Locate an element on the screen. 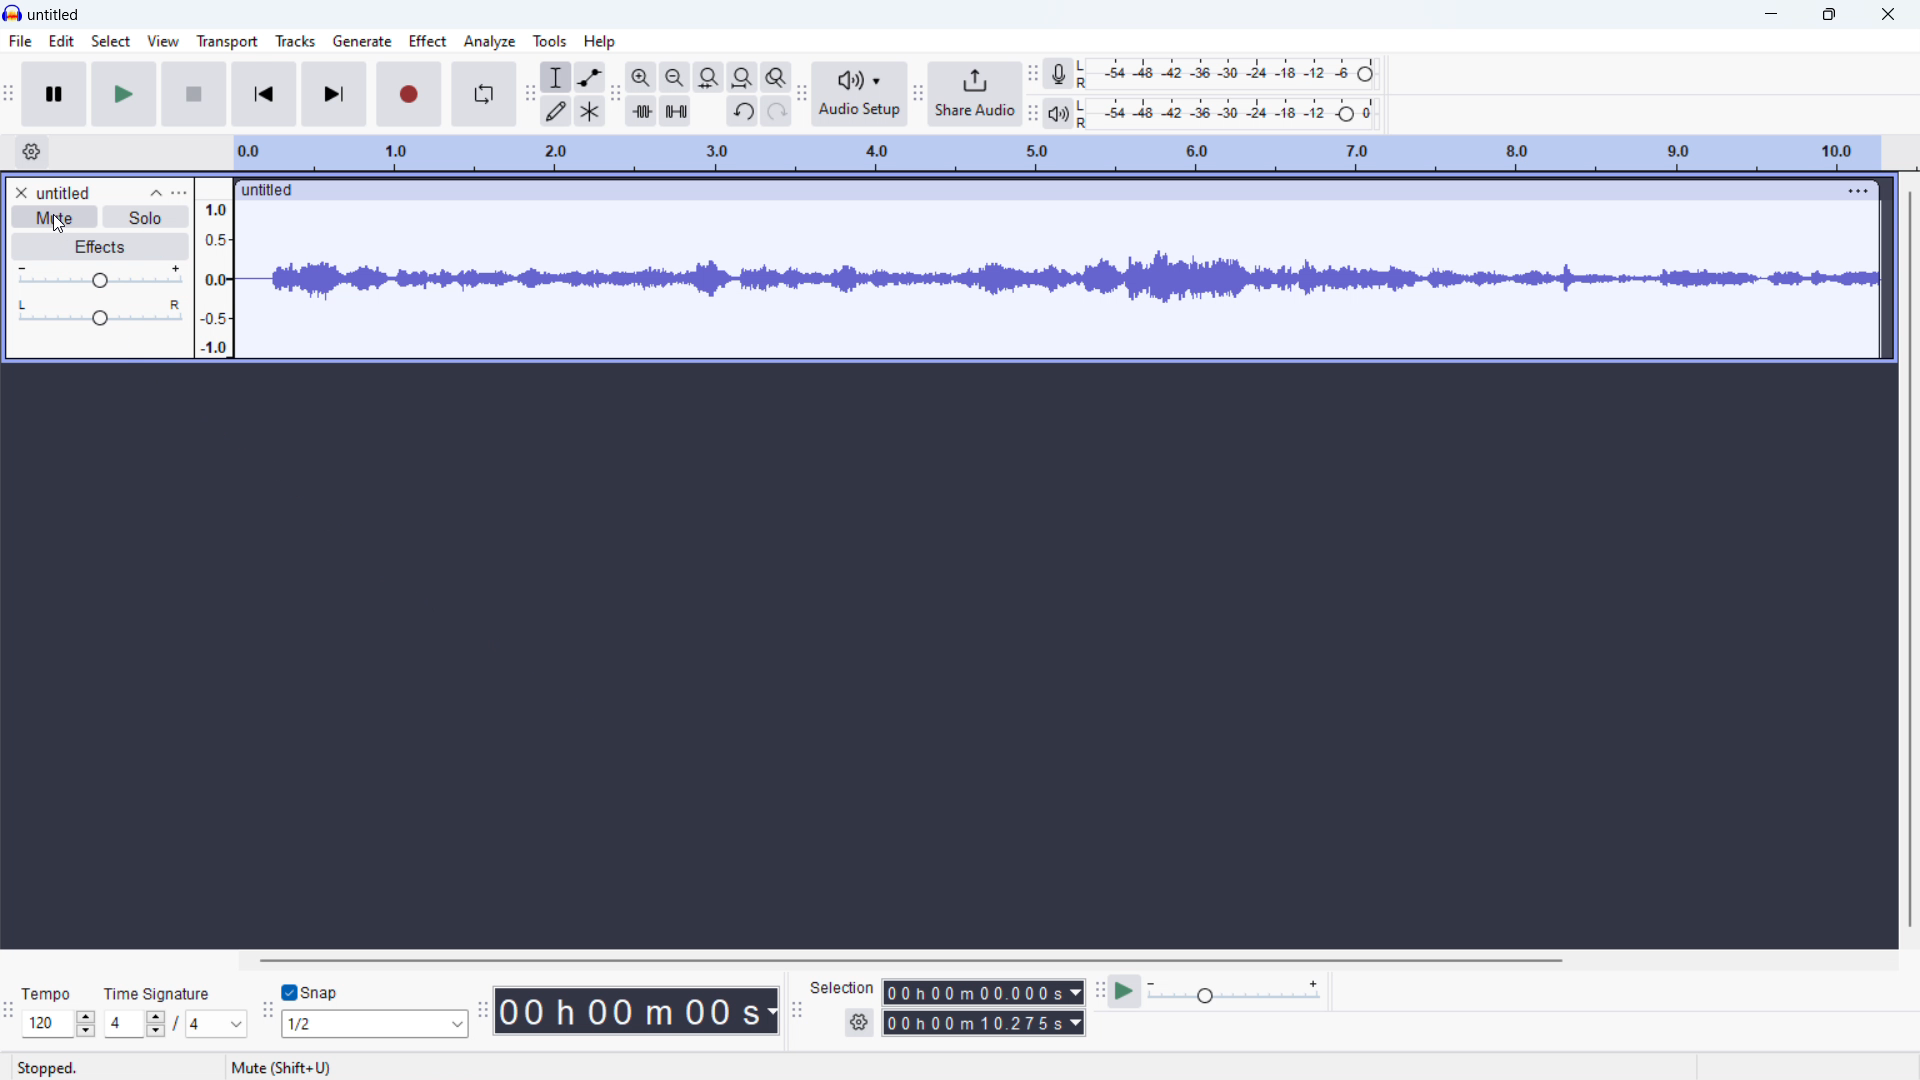  share audio toolbar is located at coordinates (917, 97).